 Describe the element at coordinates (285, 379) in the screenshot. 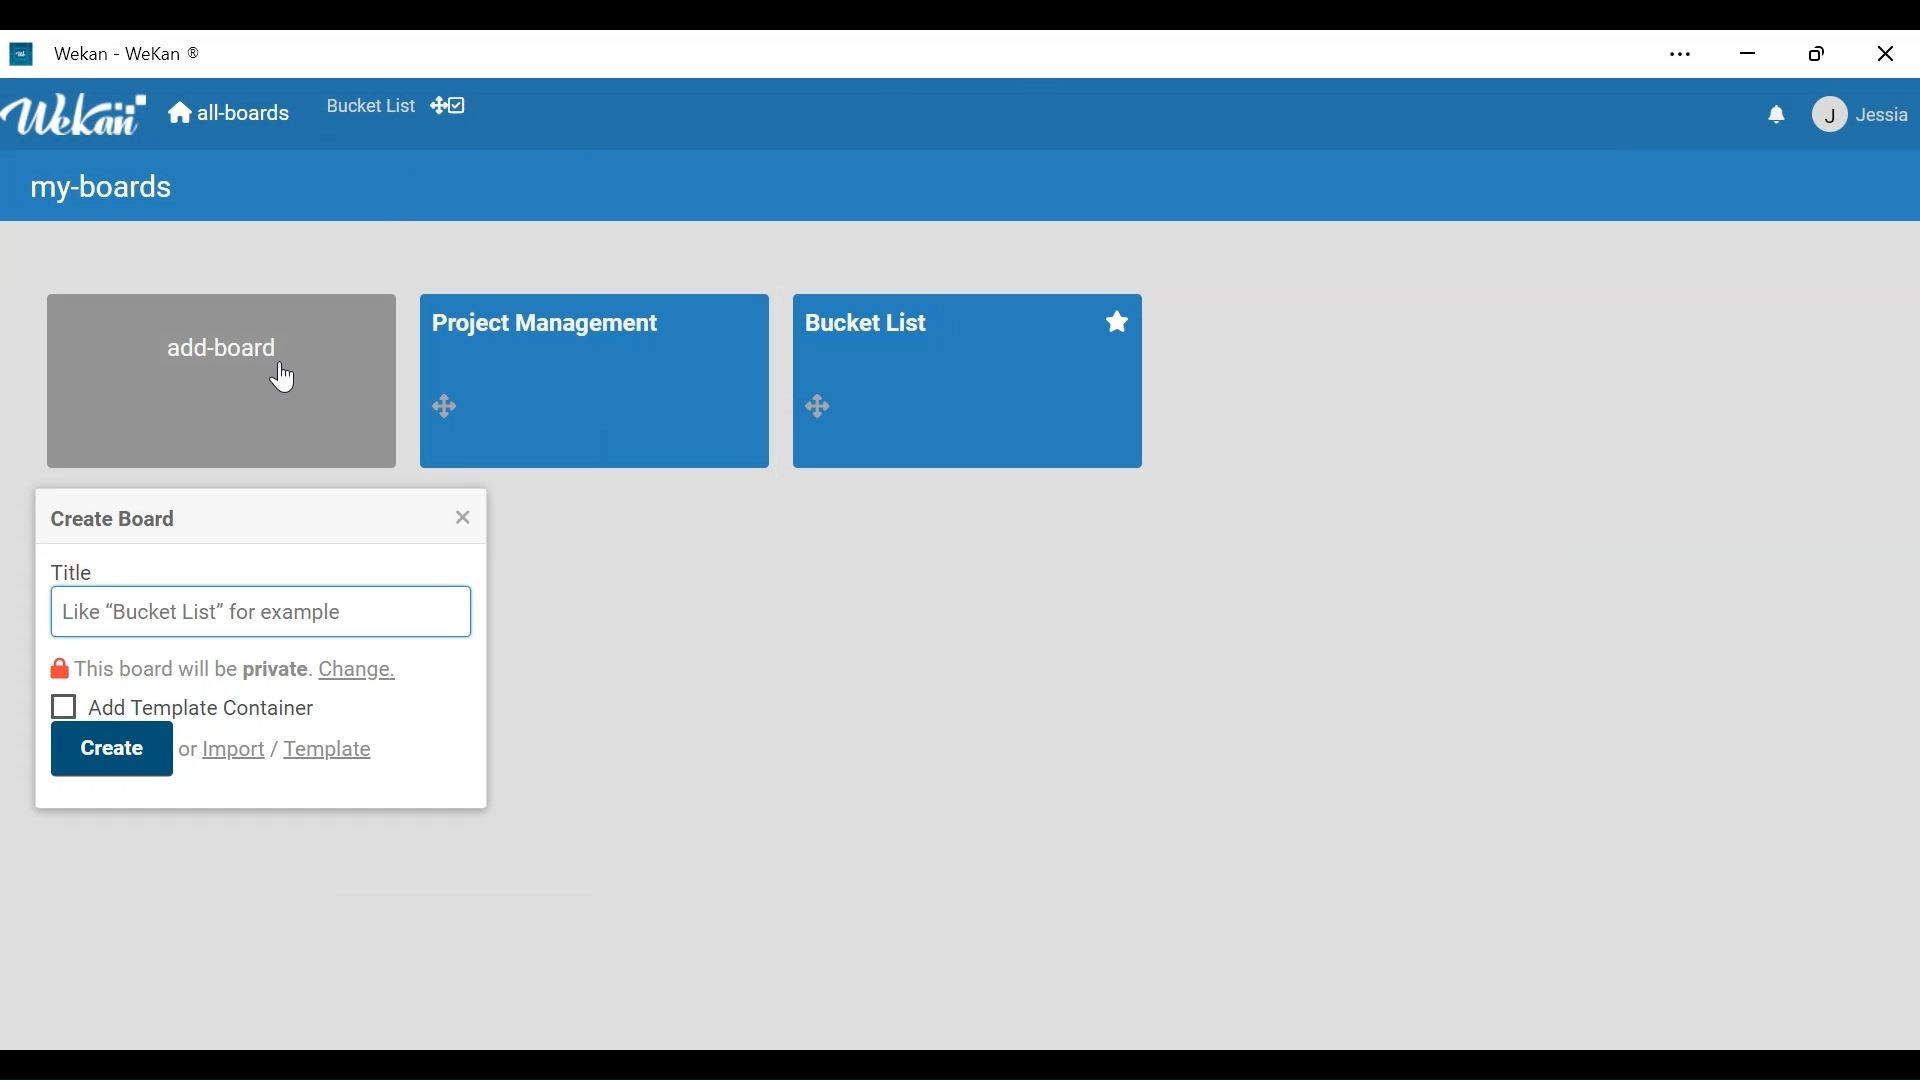

I see `Cursor` at that location.